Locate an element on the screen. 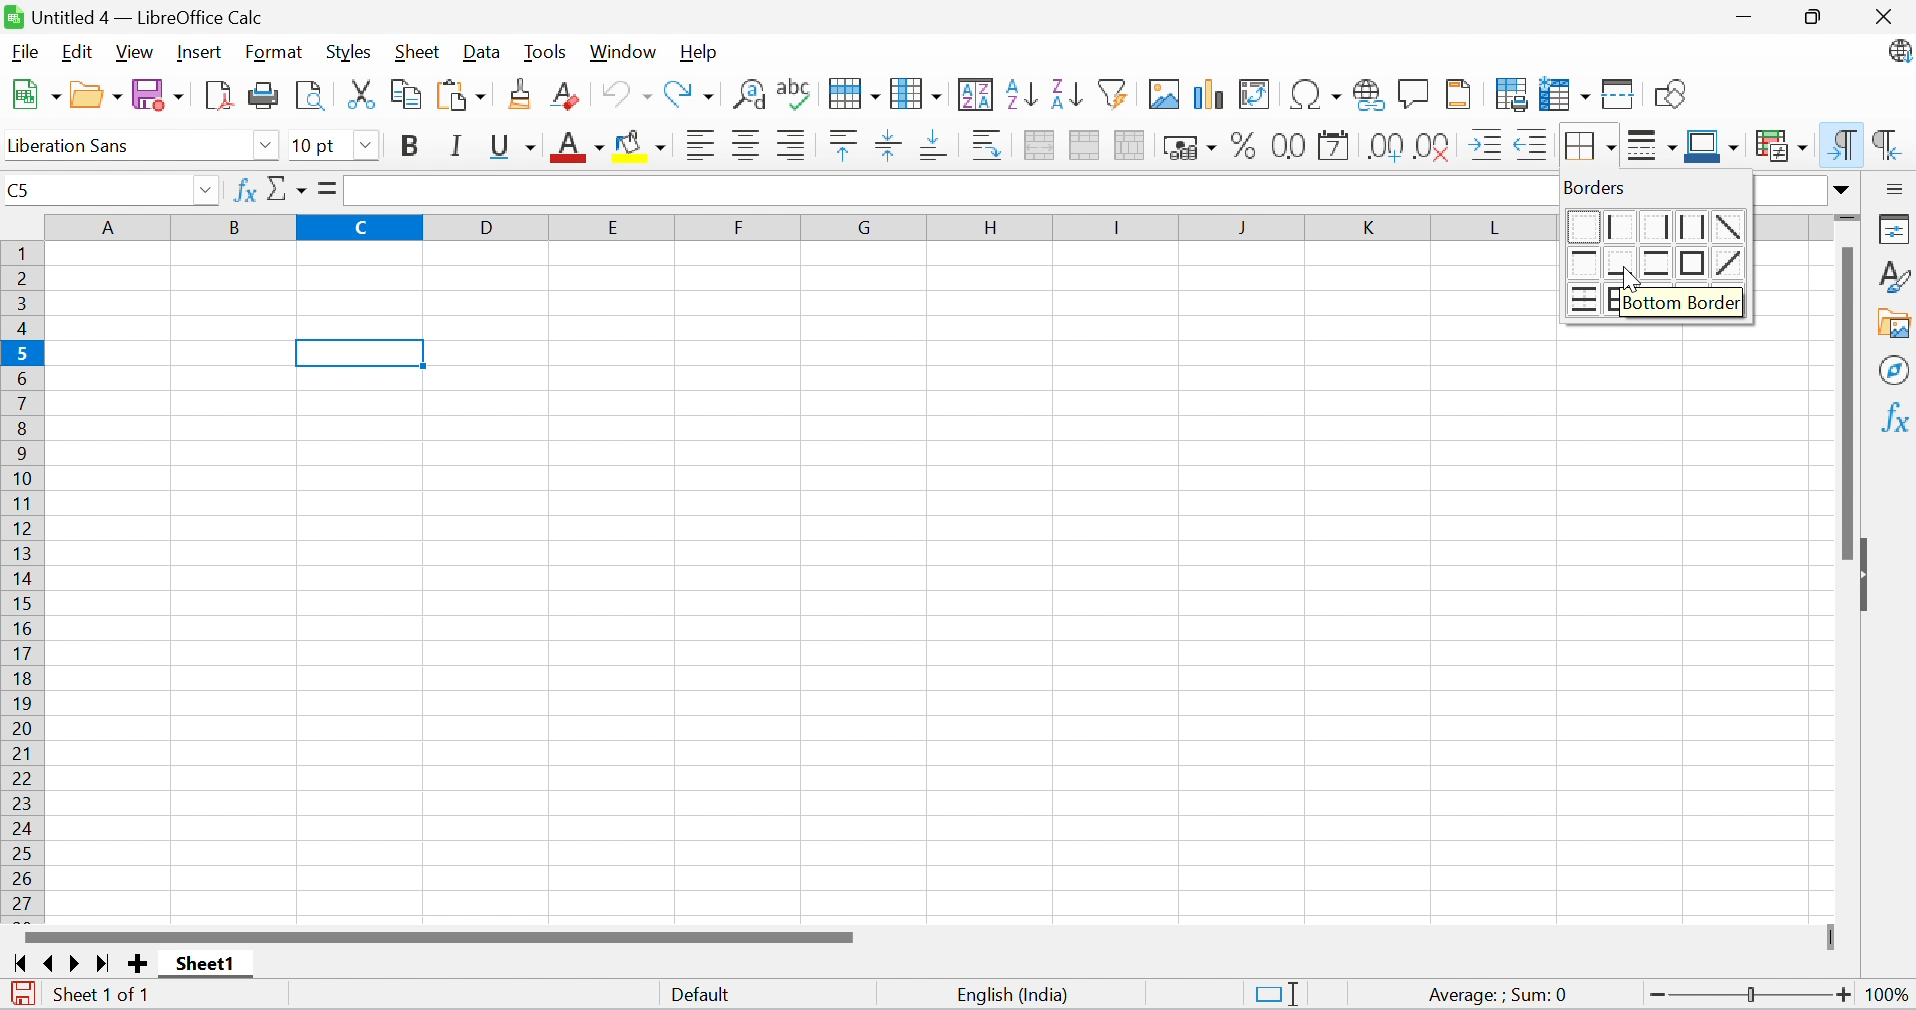  Merge cells is located at coordinates (1086, 147).